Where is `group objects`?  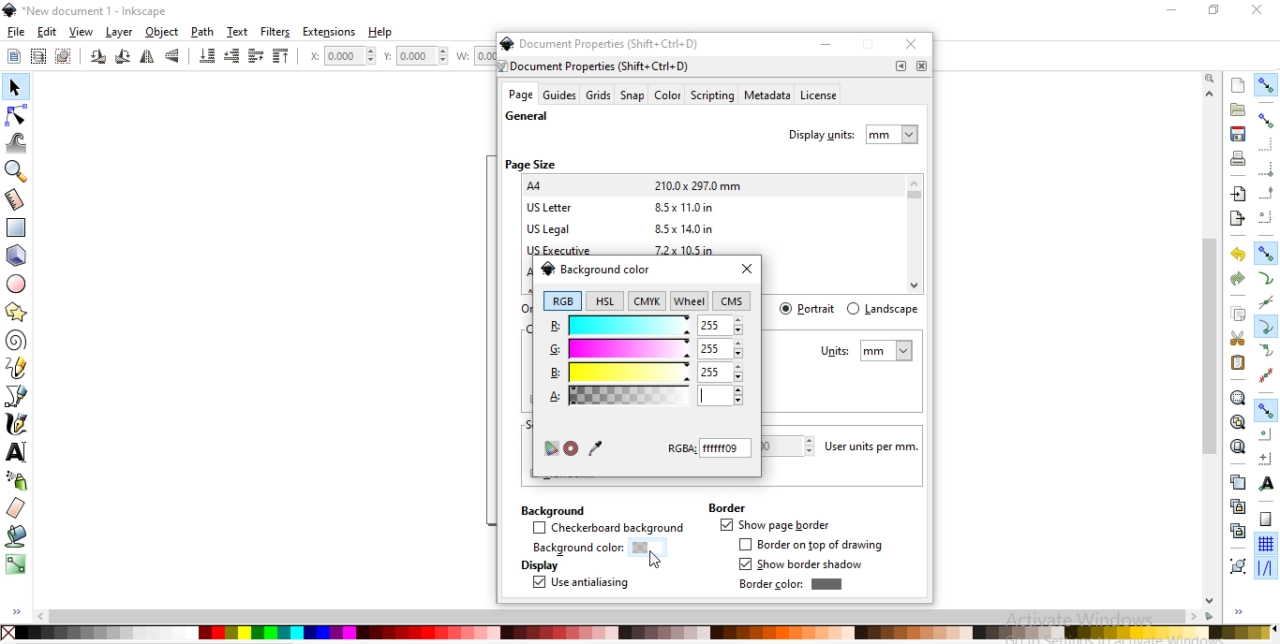
group objects is located at coordinates (1236, 566).